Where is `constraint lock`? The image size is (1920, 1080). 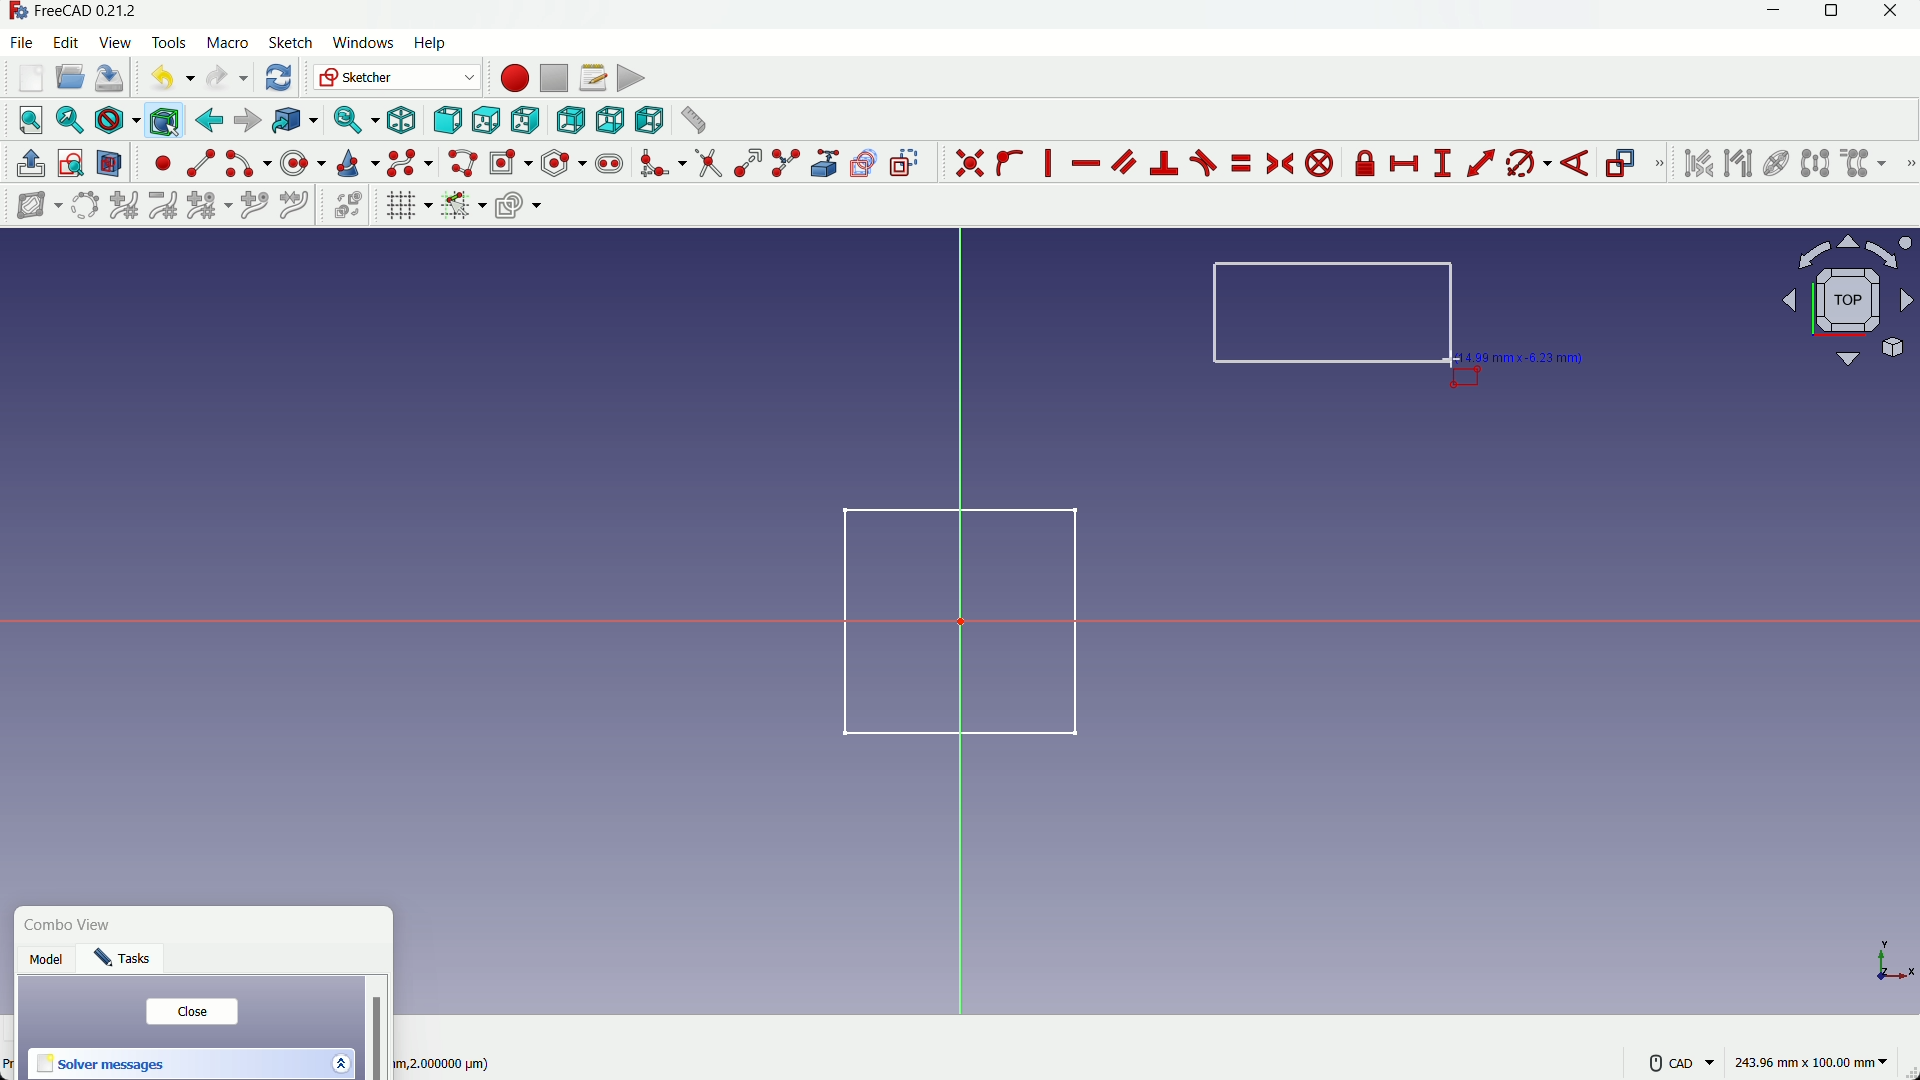
constraint lock is located at coordinates (1366, 167).